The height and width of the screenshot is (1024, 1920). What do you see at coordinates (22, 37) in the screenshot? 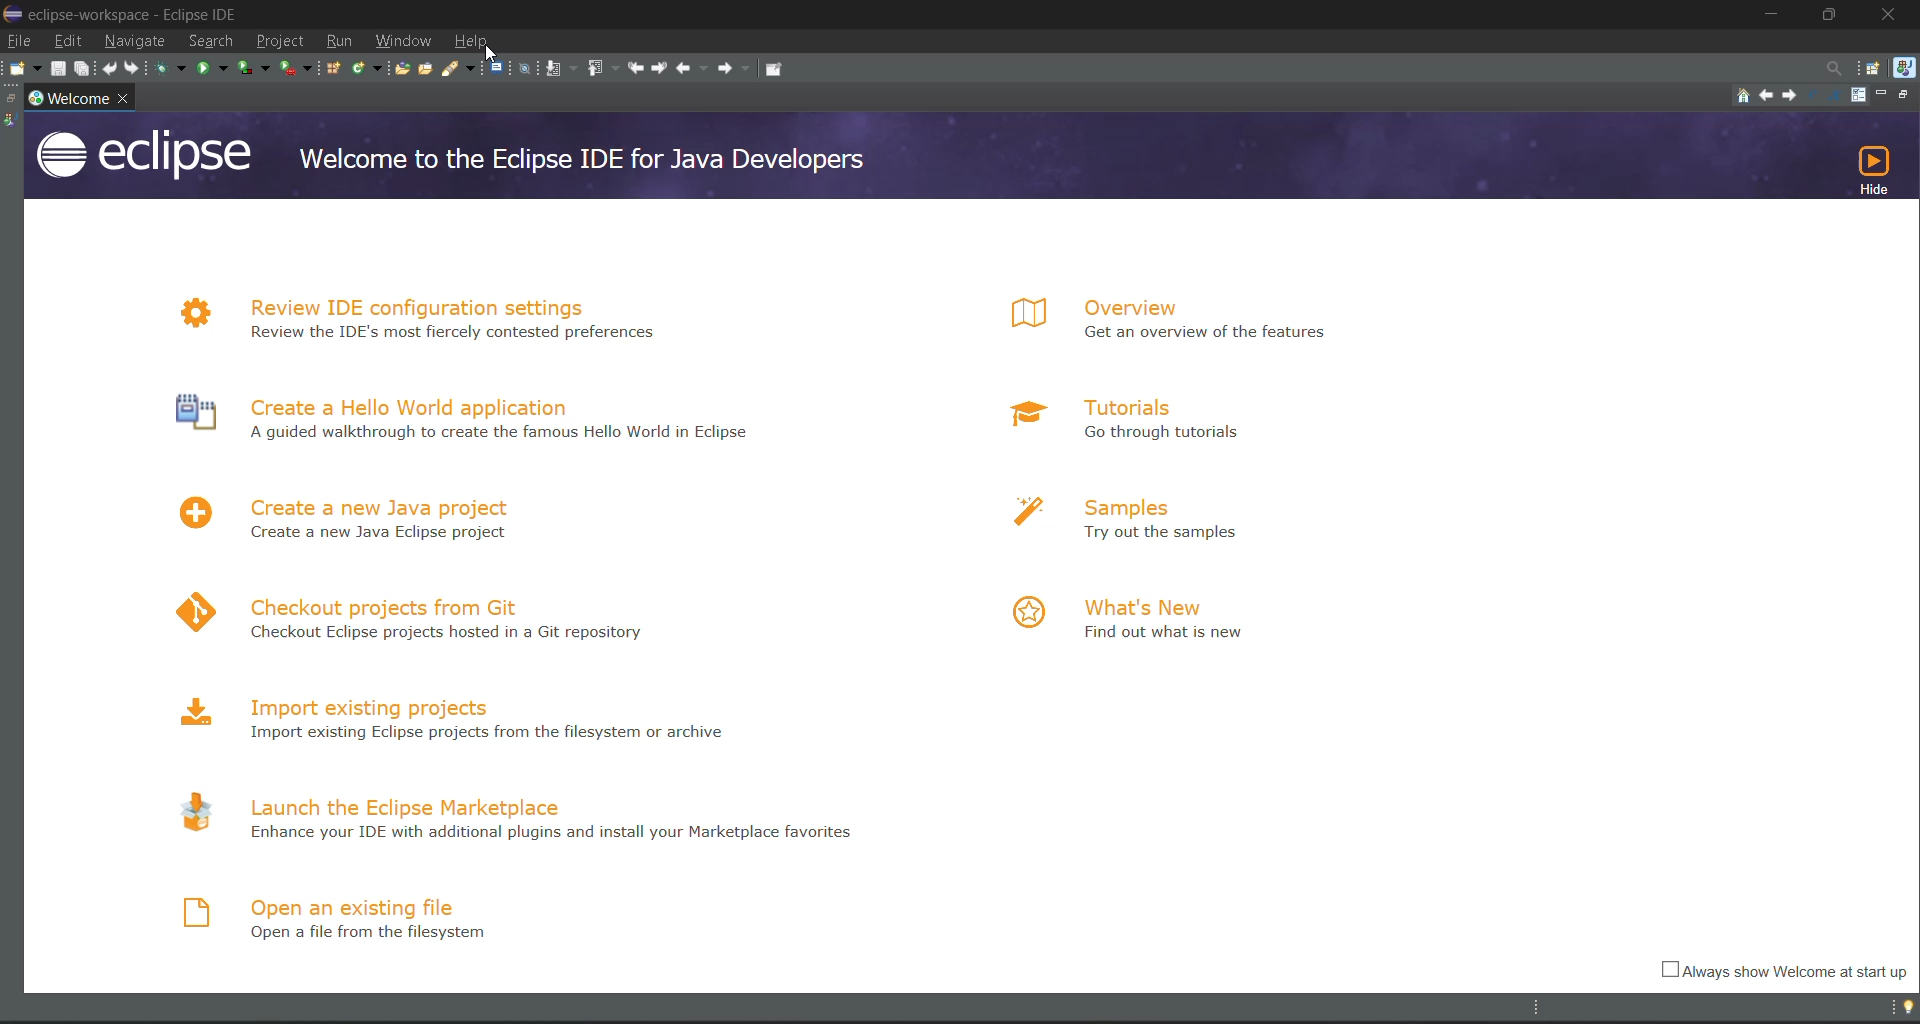
I see `file` at bounding box center [22, 37].